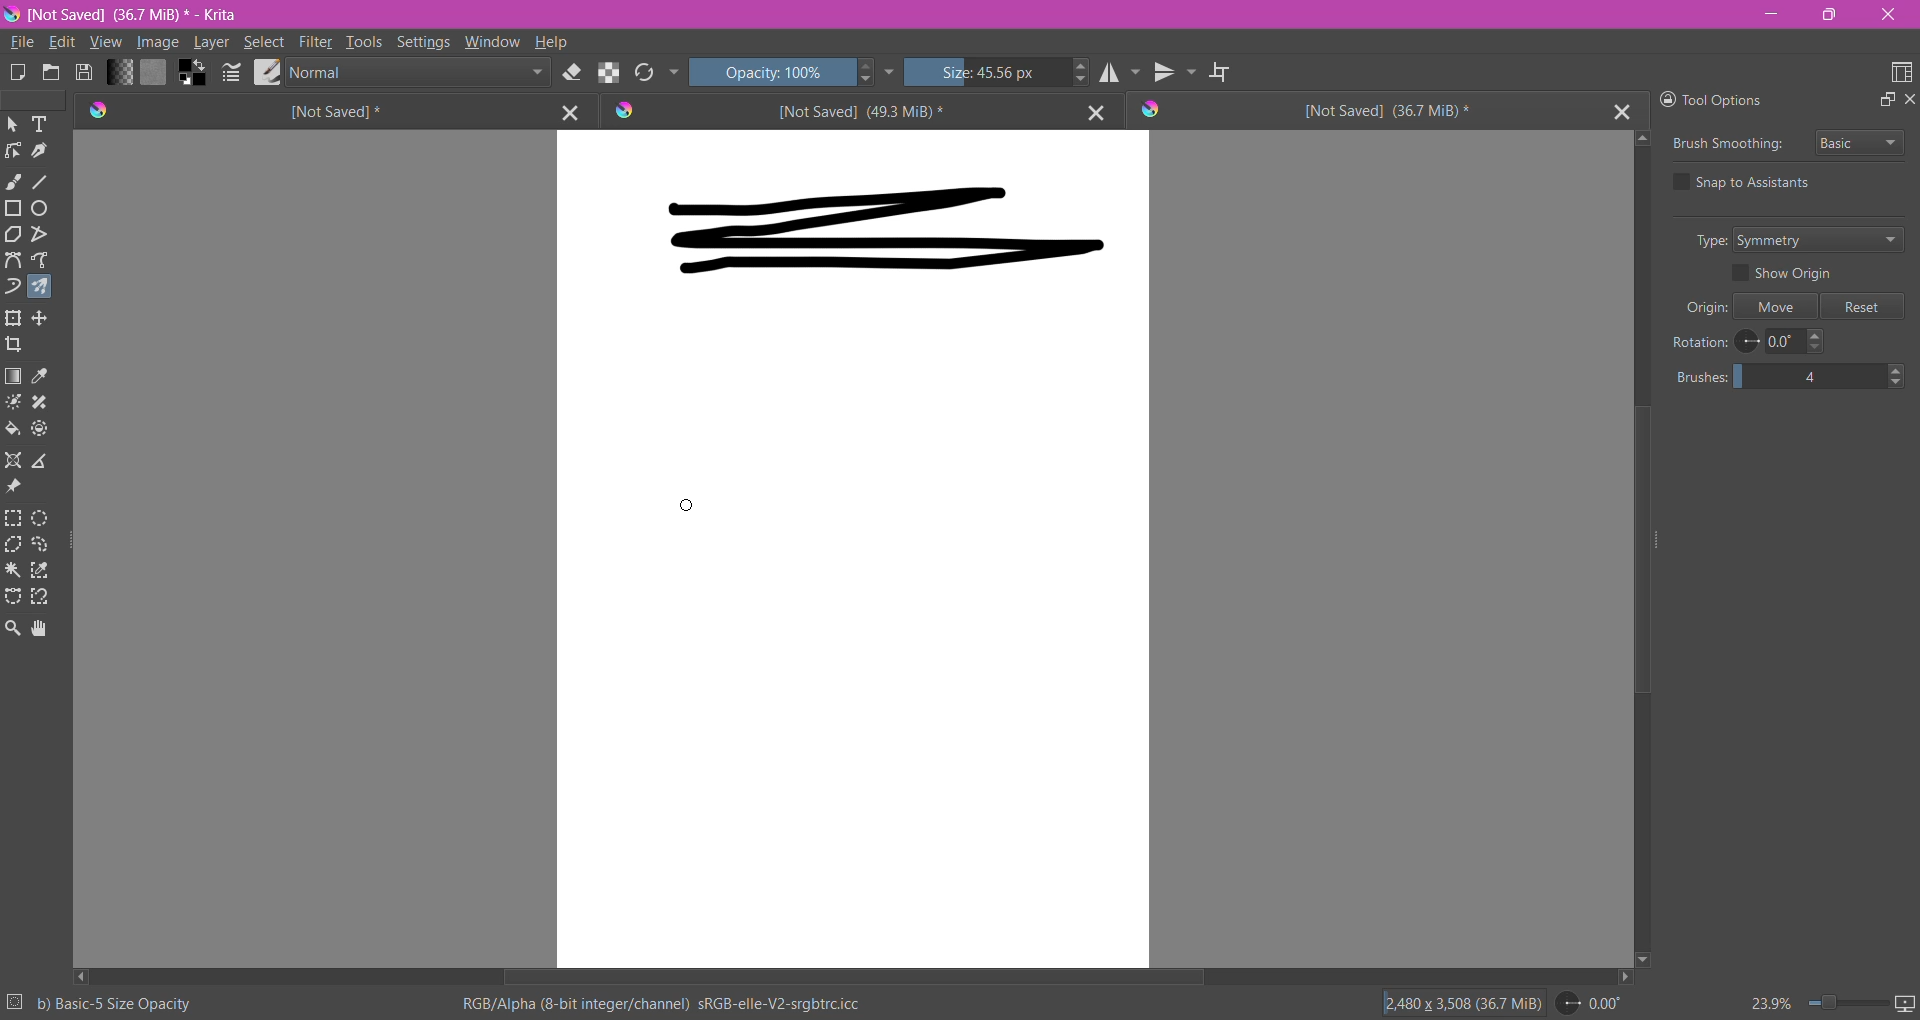 Image resolution: width=1920 pixels, height=1020 pixels. Describe the element at coordinates (40, 570) in the screenshot. I see `Similar Color Selection Tool` at that location.